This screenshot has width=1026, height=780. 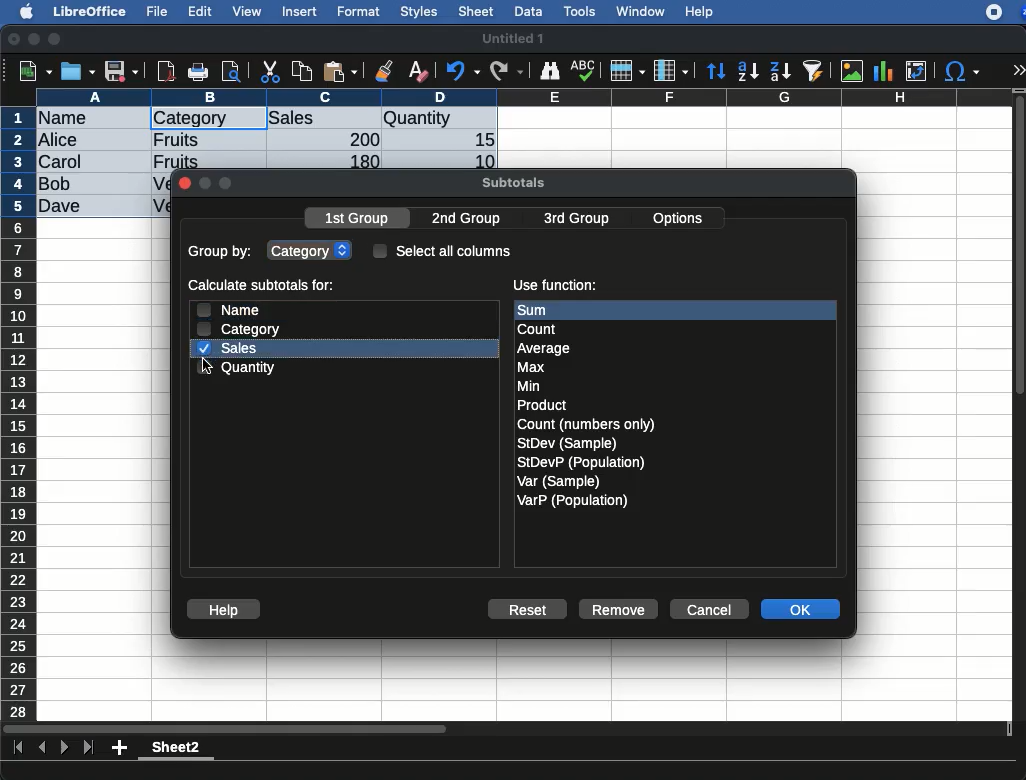 I want to click on Bob, so click(x=56, y=185).